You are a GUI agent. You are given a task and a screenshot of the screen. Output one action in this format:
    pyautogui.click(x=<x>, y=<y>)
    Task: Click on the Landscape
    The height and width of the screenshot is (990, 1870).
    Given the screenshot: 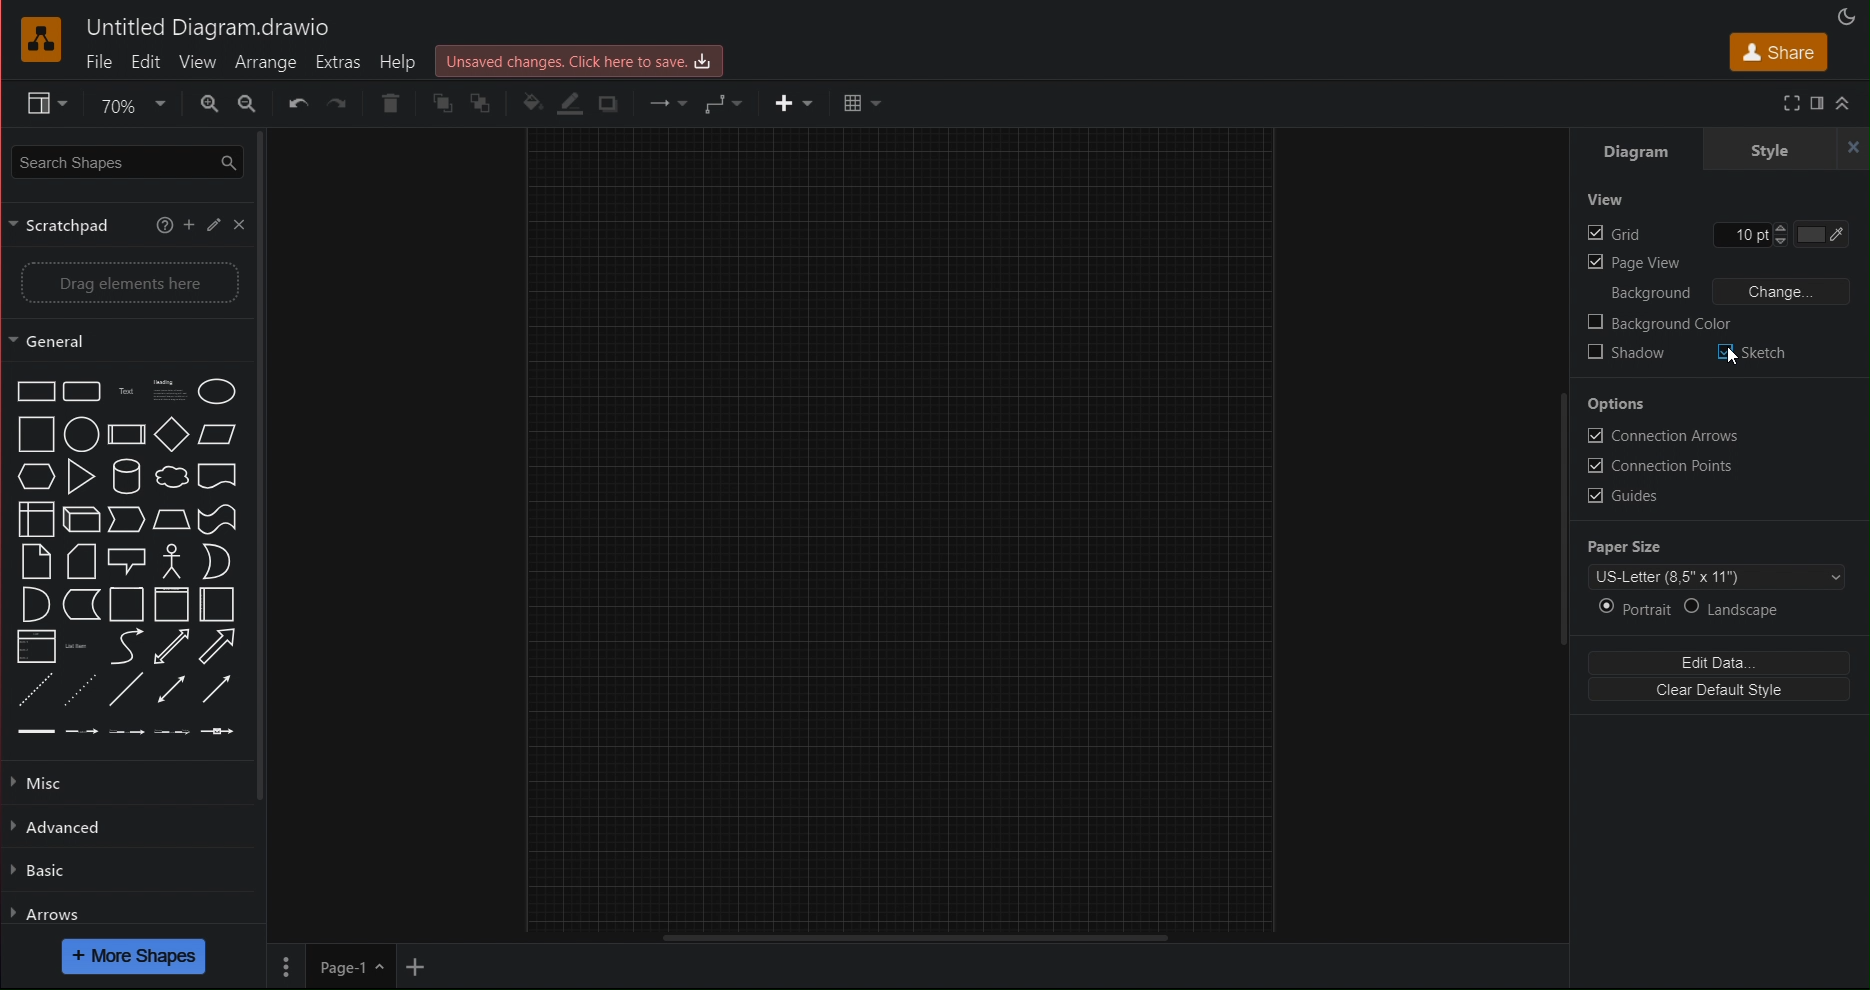 What is the action you would take?
    pyautogui.click(x=1775, y=608)
    